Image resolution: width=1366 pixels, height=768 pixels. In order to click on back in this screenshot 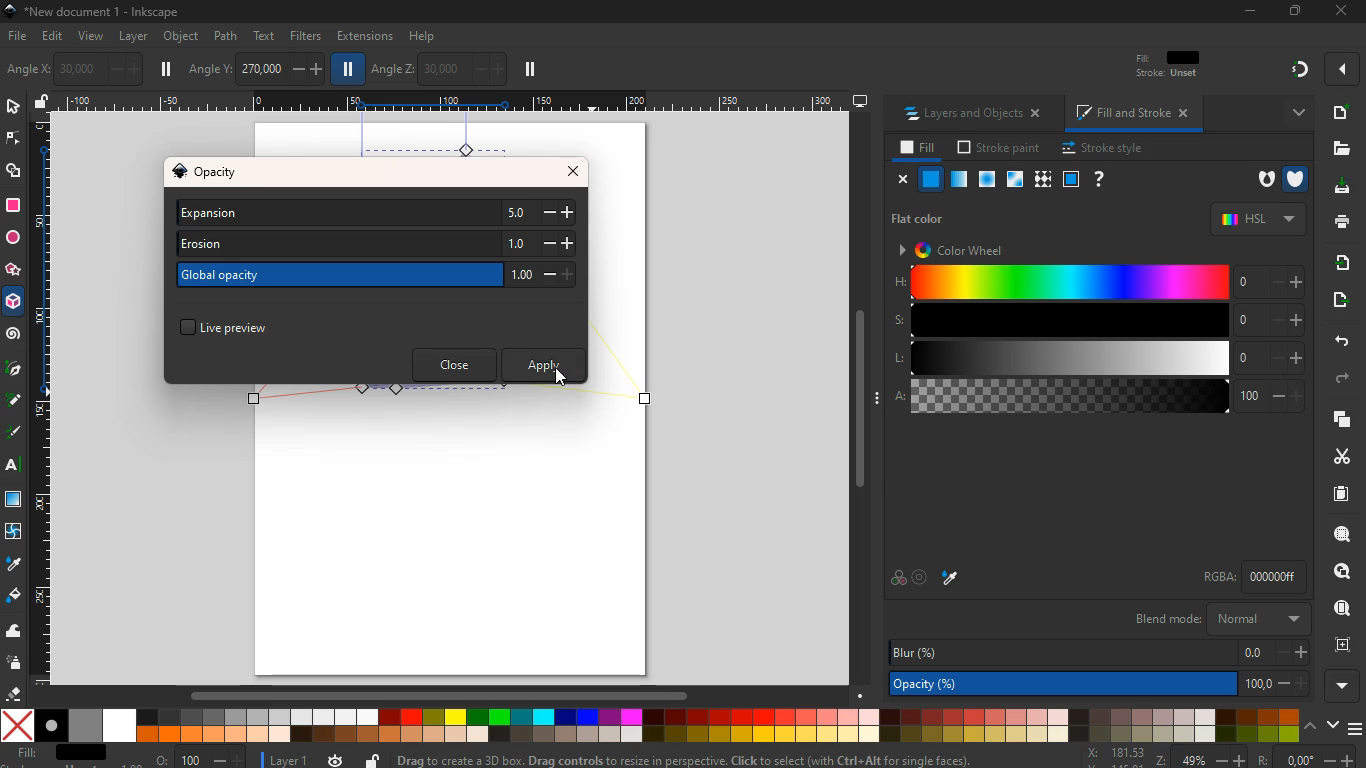, I will do `click(1340, 340)`.